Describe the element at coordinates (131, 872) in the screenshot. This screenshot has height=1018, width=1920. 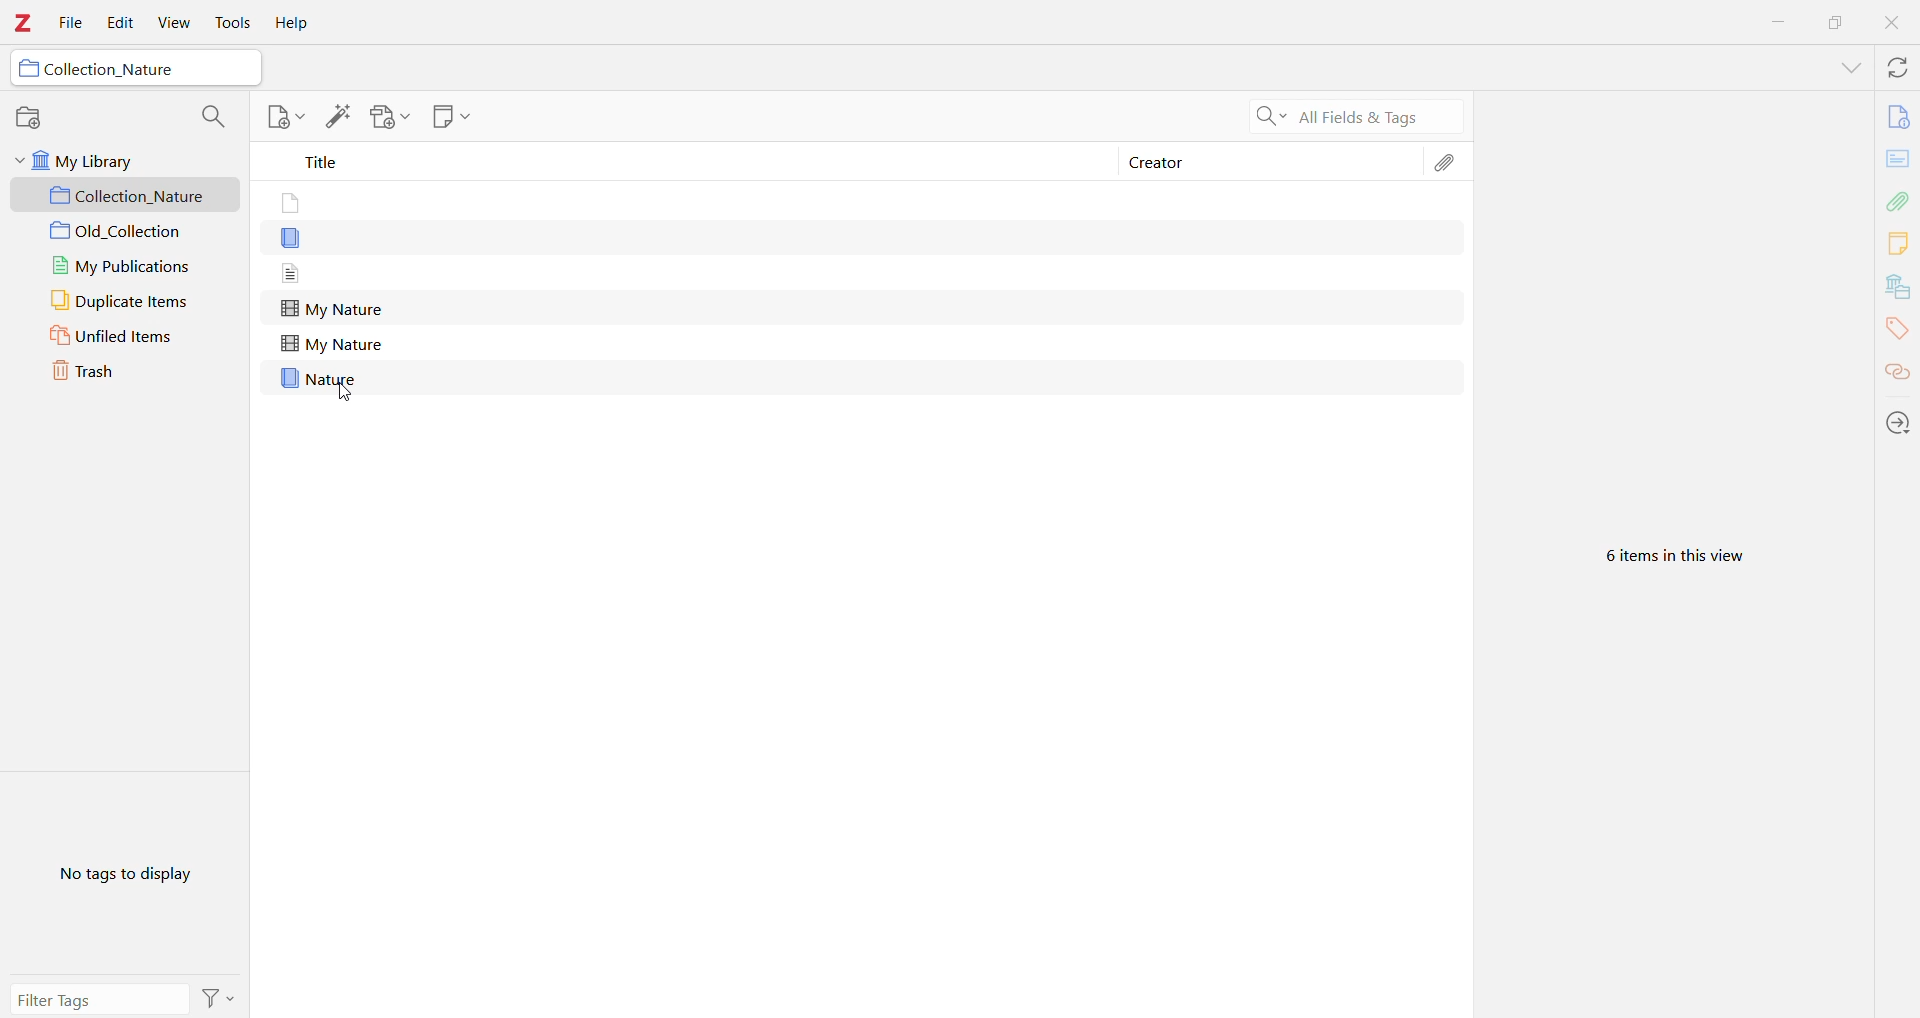
I see `No tags to display` at that location.